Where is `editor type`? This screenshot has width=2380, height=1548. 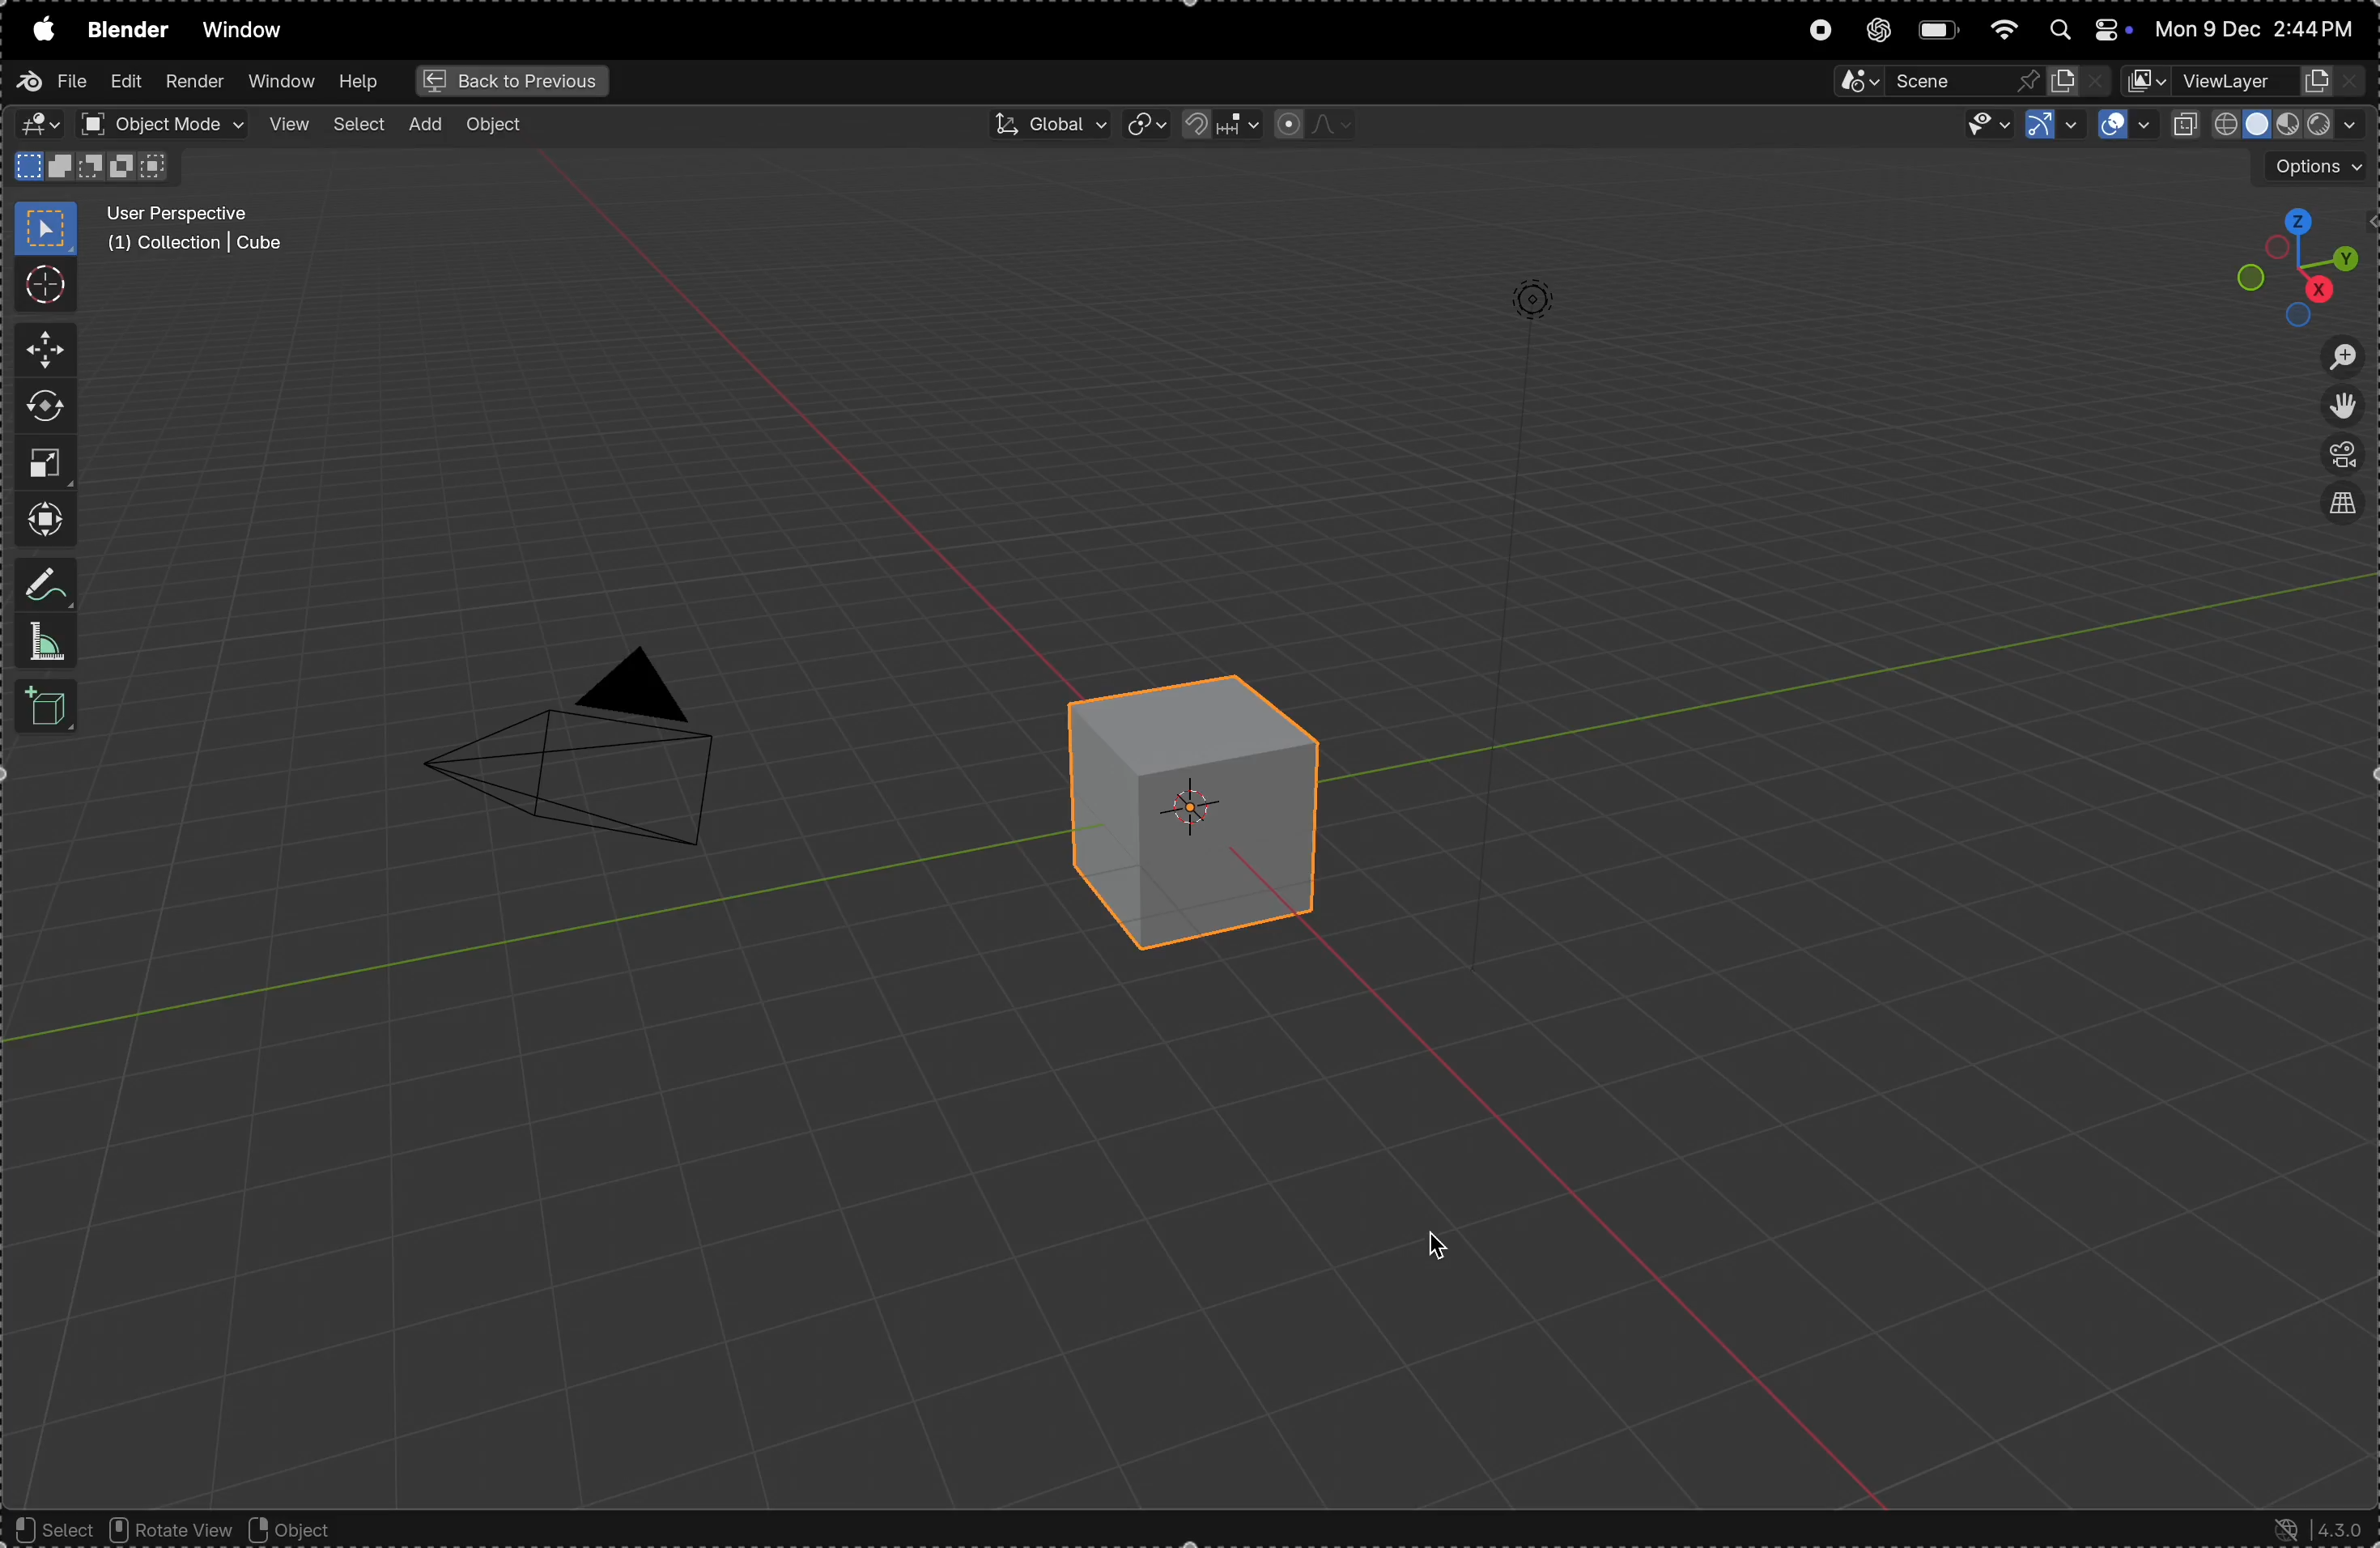 editor type is located at coordinates (39, 127).